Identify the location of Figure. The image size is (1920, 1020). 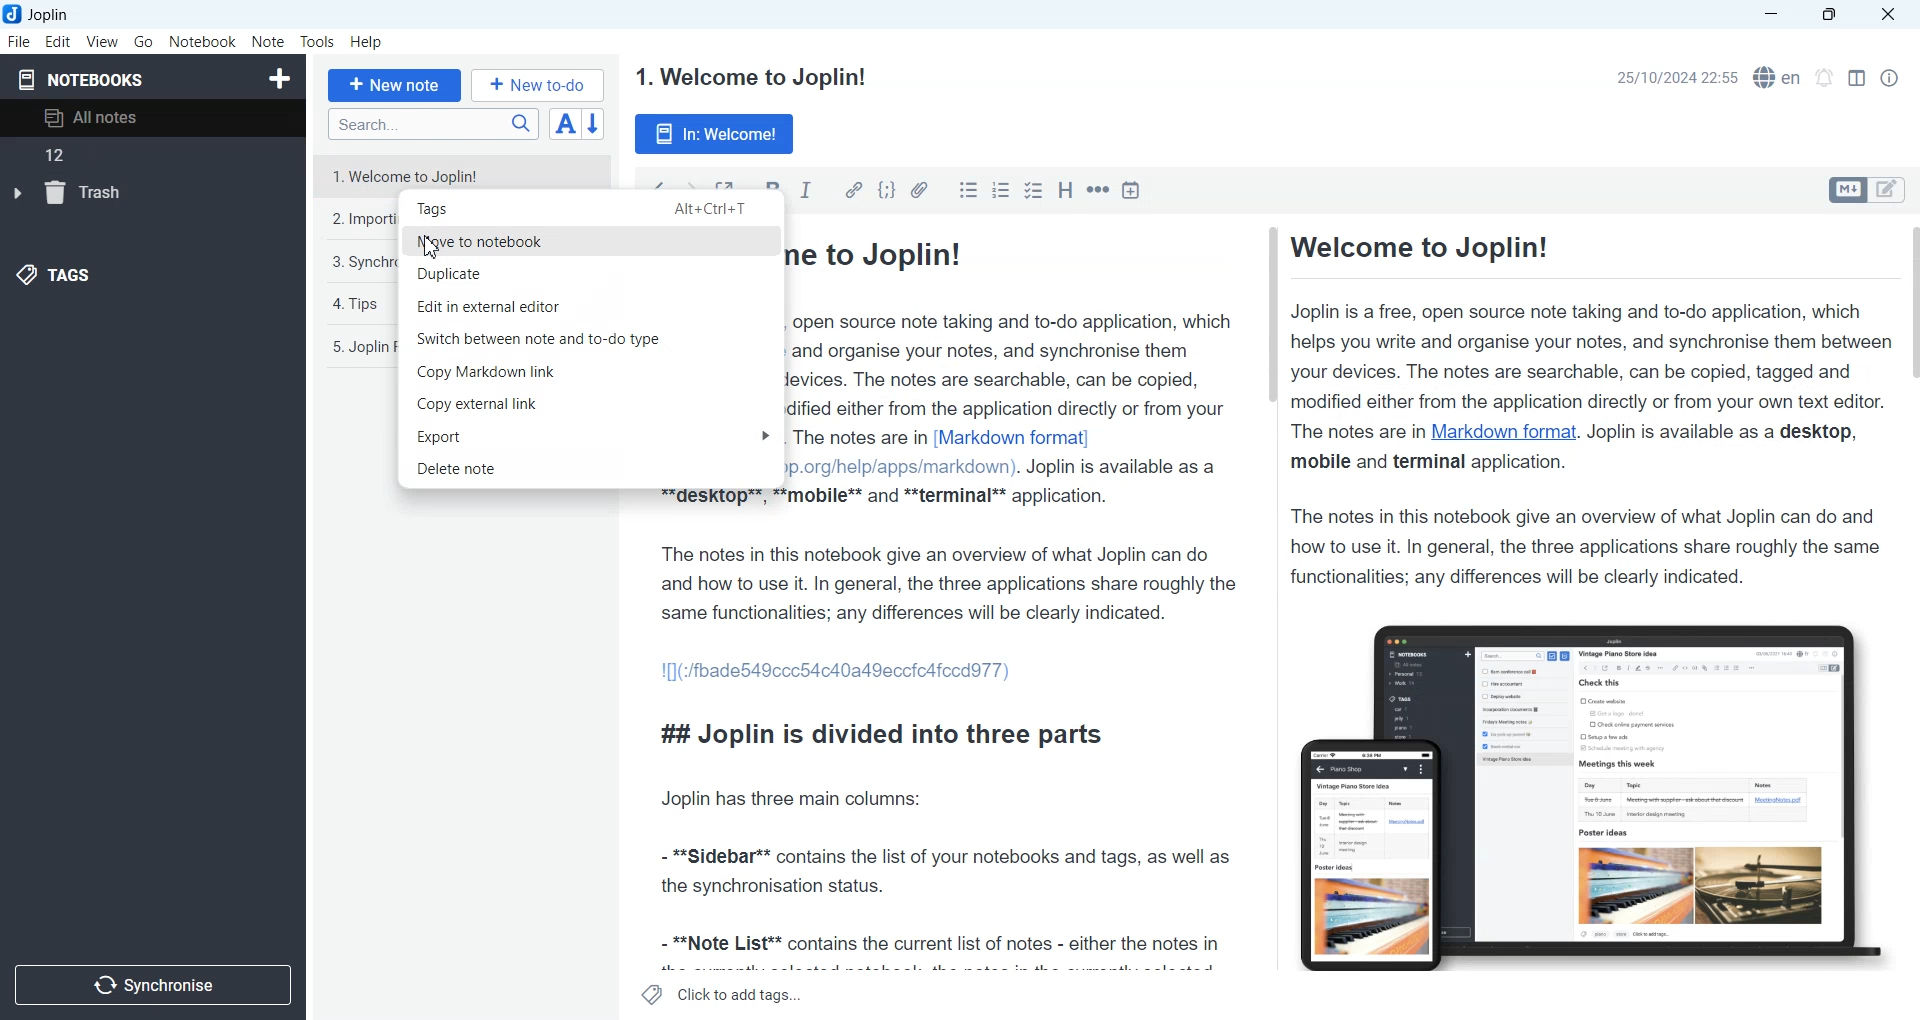
(1580, 787).